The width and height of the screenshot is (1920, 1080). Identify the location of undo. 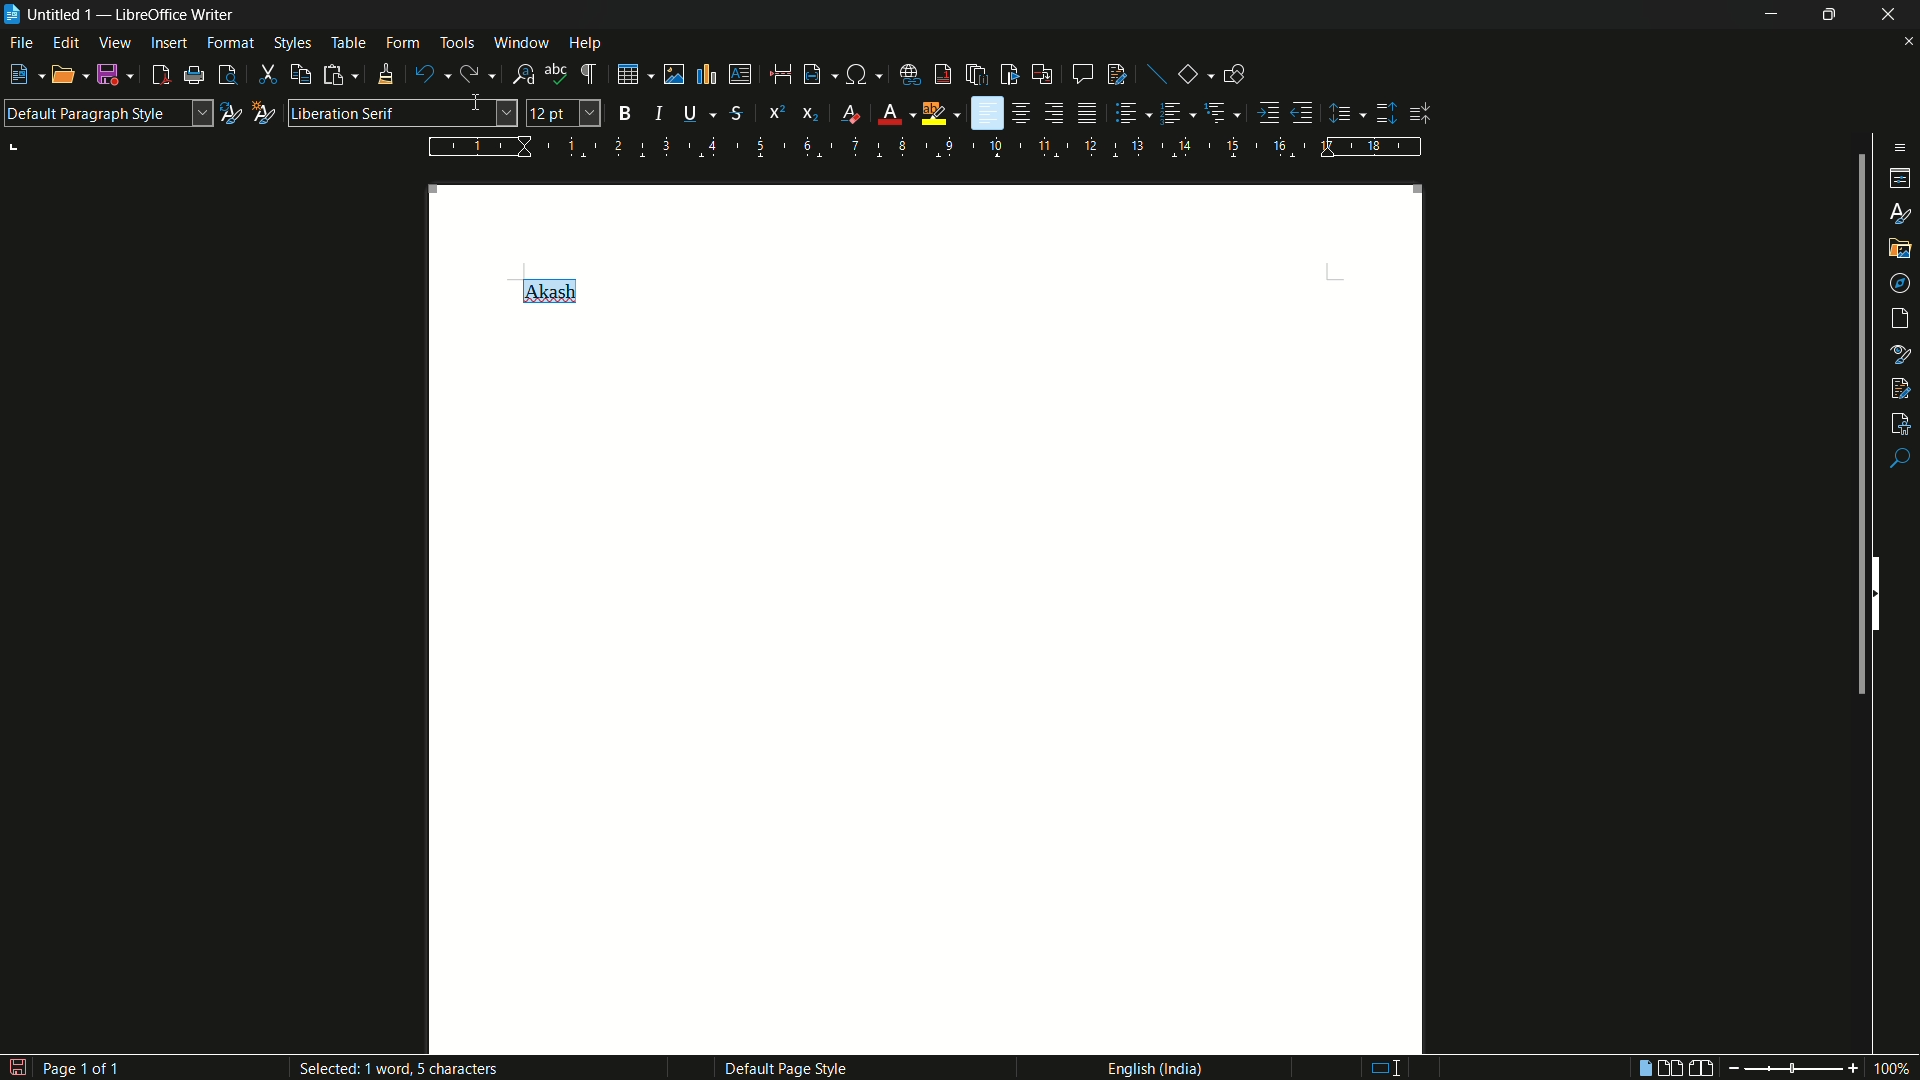
(425, 75).